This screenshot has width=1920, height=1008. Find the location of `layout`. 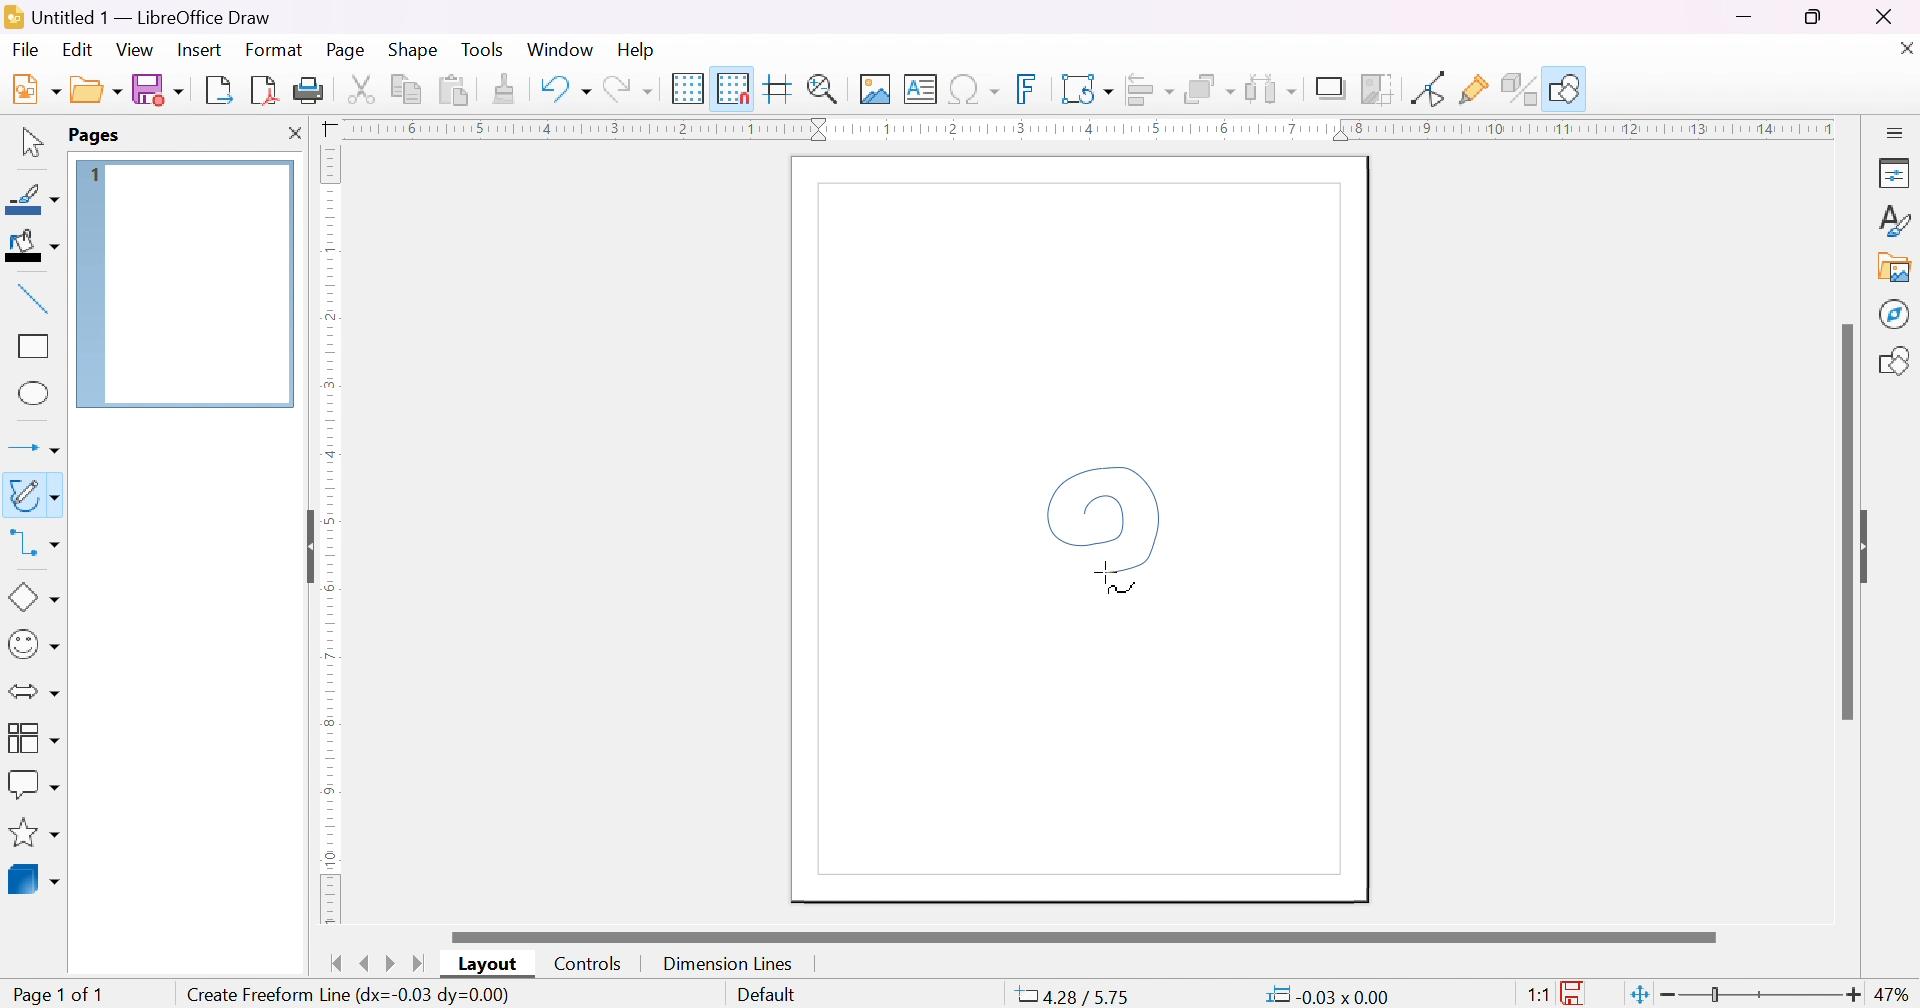

layout is located at coordinates (491, 963).